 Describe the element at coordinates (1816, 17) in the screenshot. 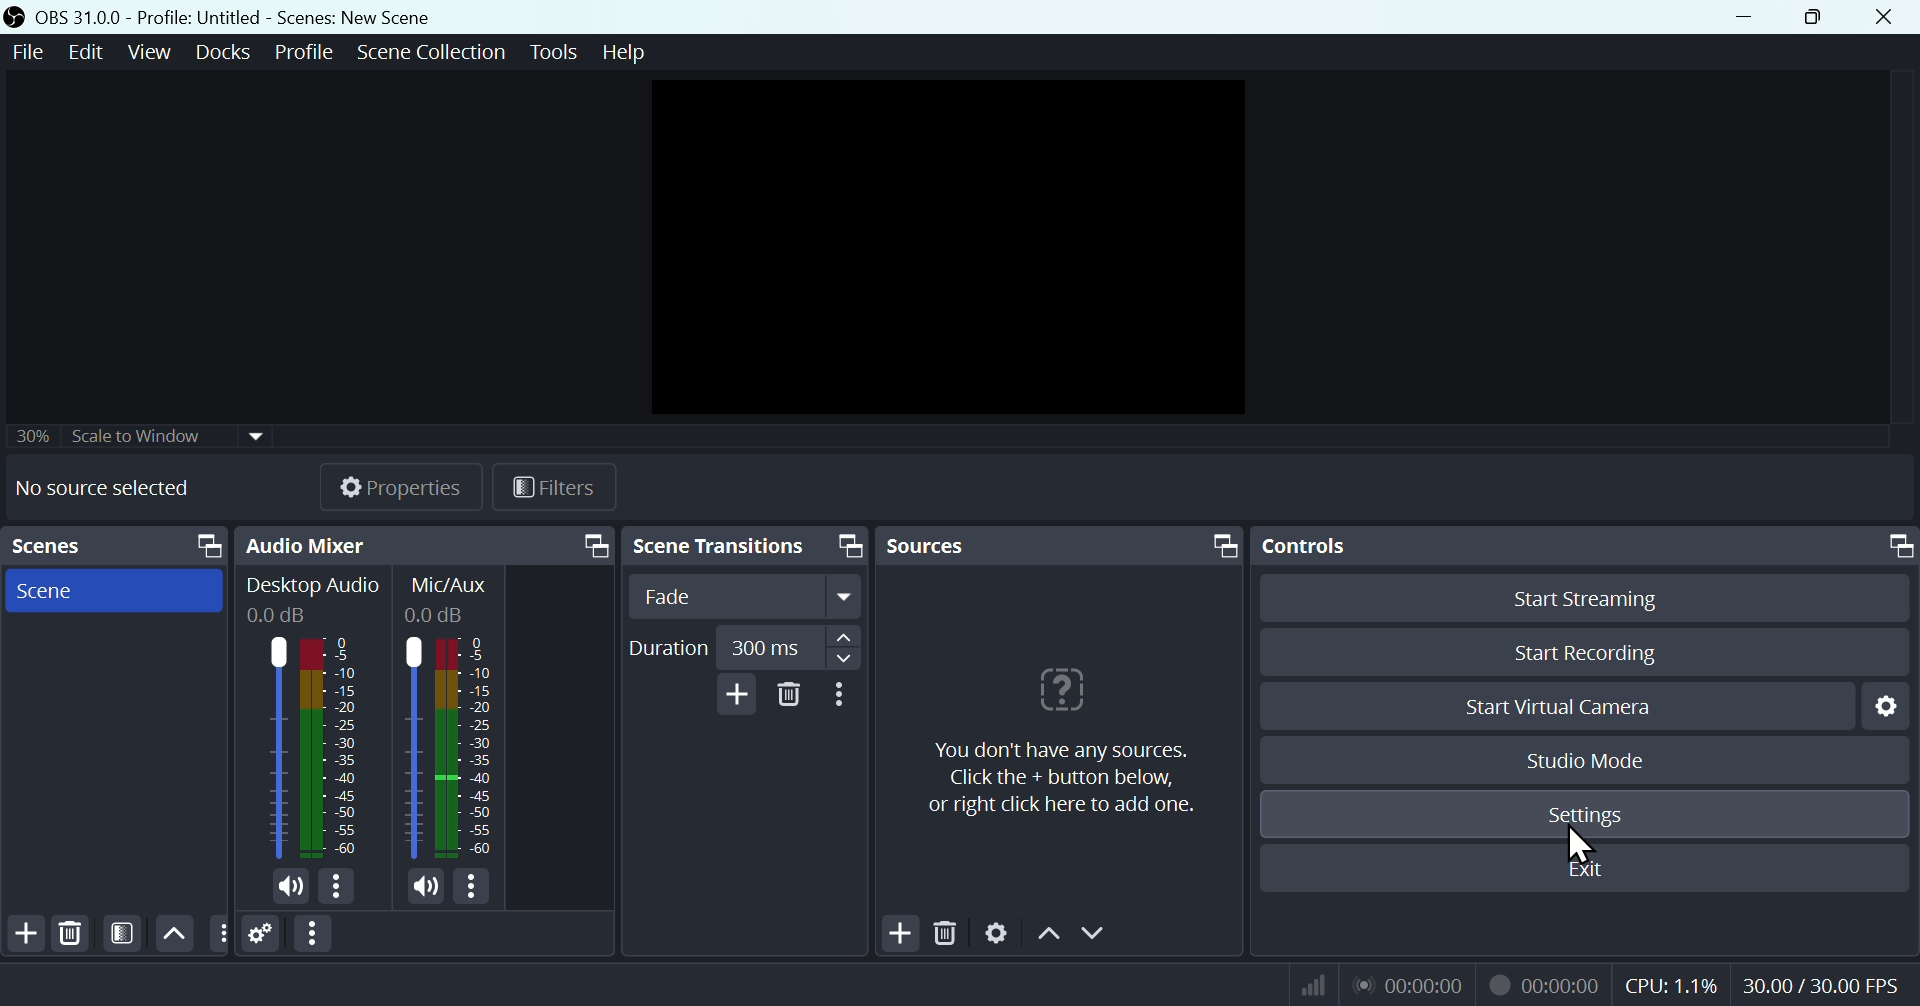

I see `Maximise` at that location.